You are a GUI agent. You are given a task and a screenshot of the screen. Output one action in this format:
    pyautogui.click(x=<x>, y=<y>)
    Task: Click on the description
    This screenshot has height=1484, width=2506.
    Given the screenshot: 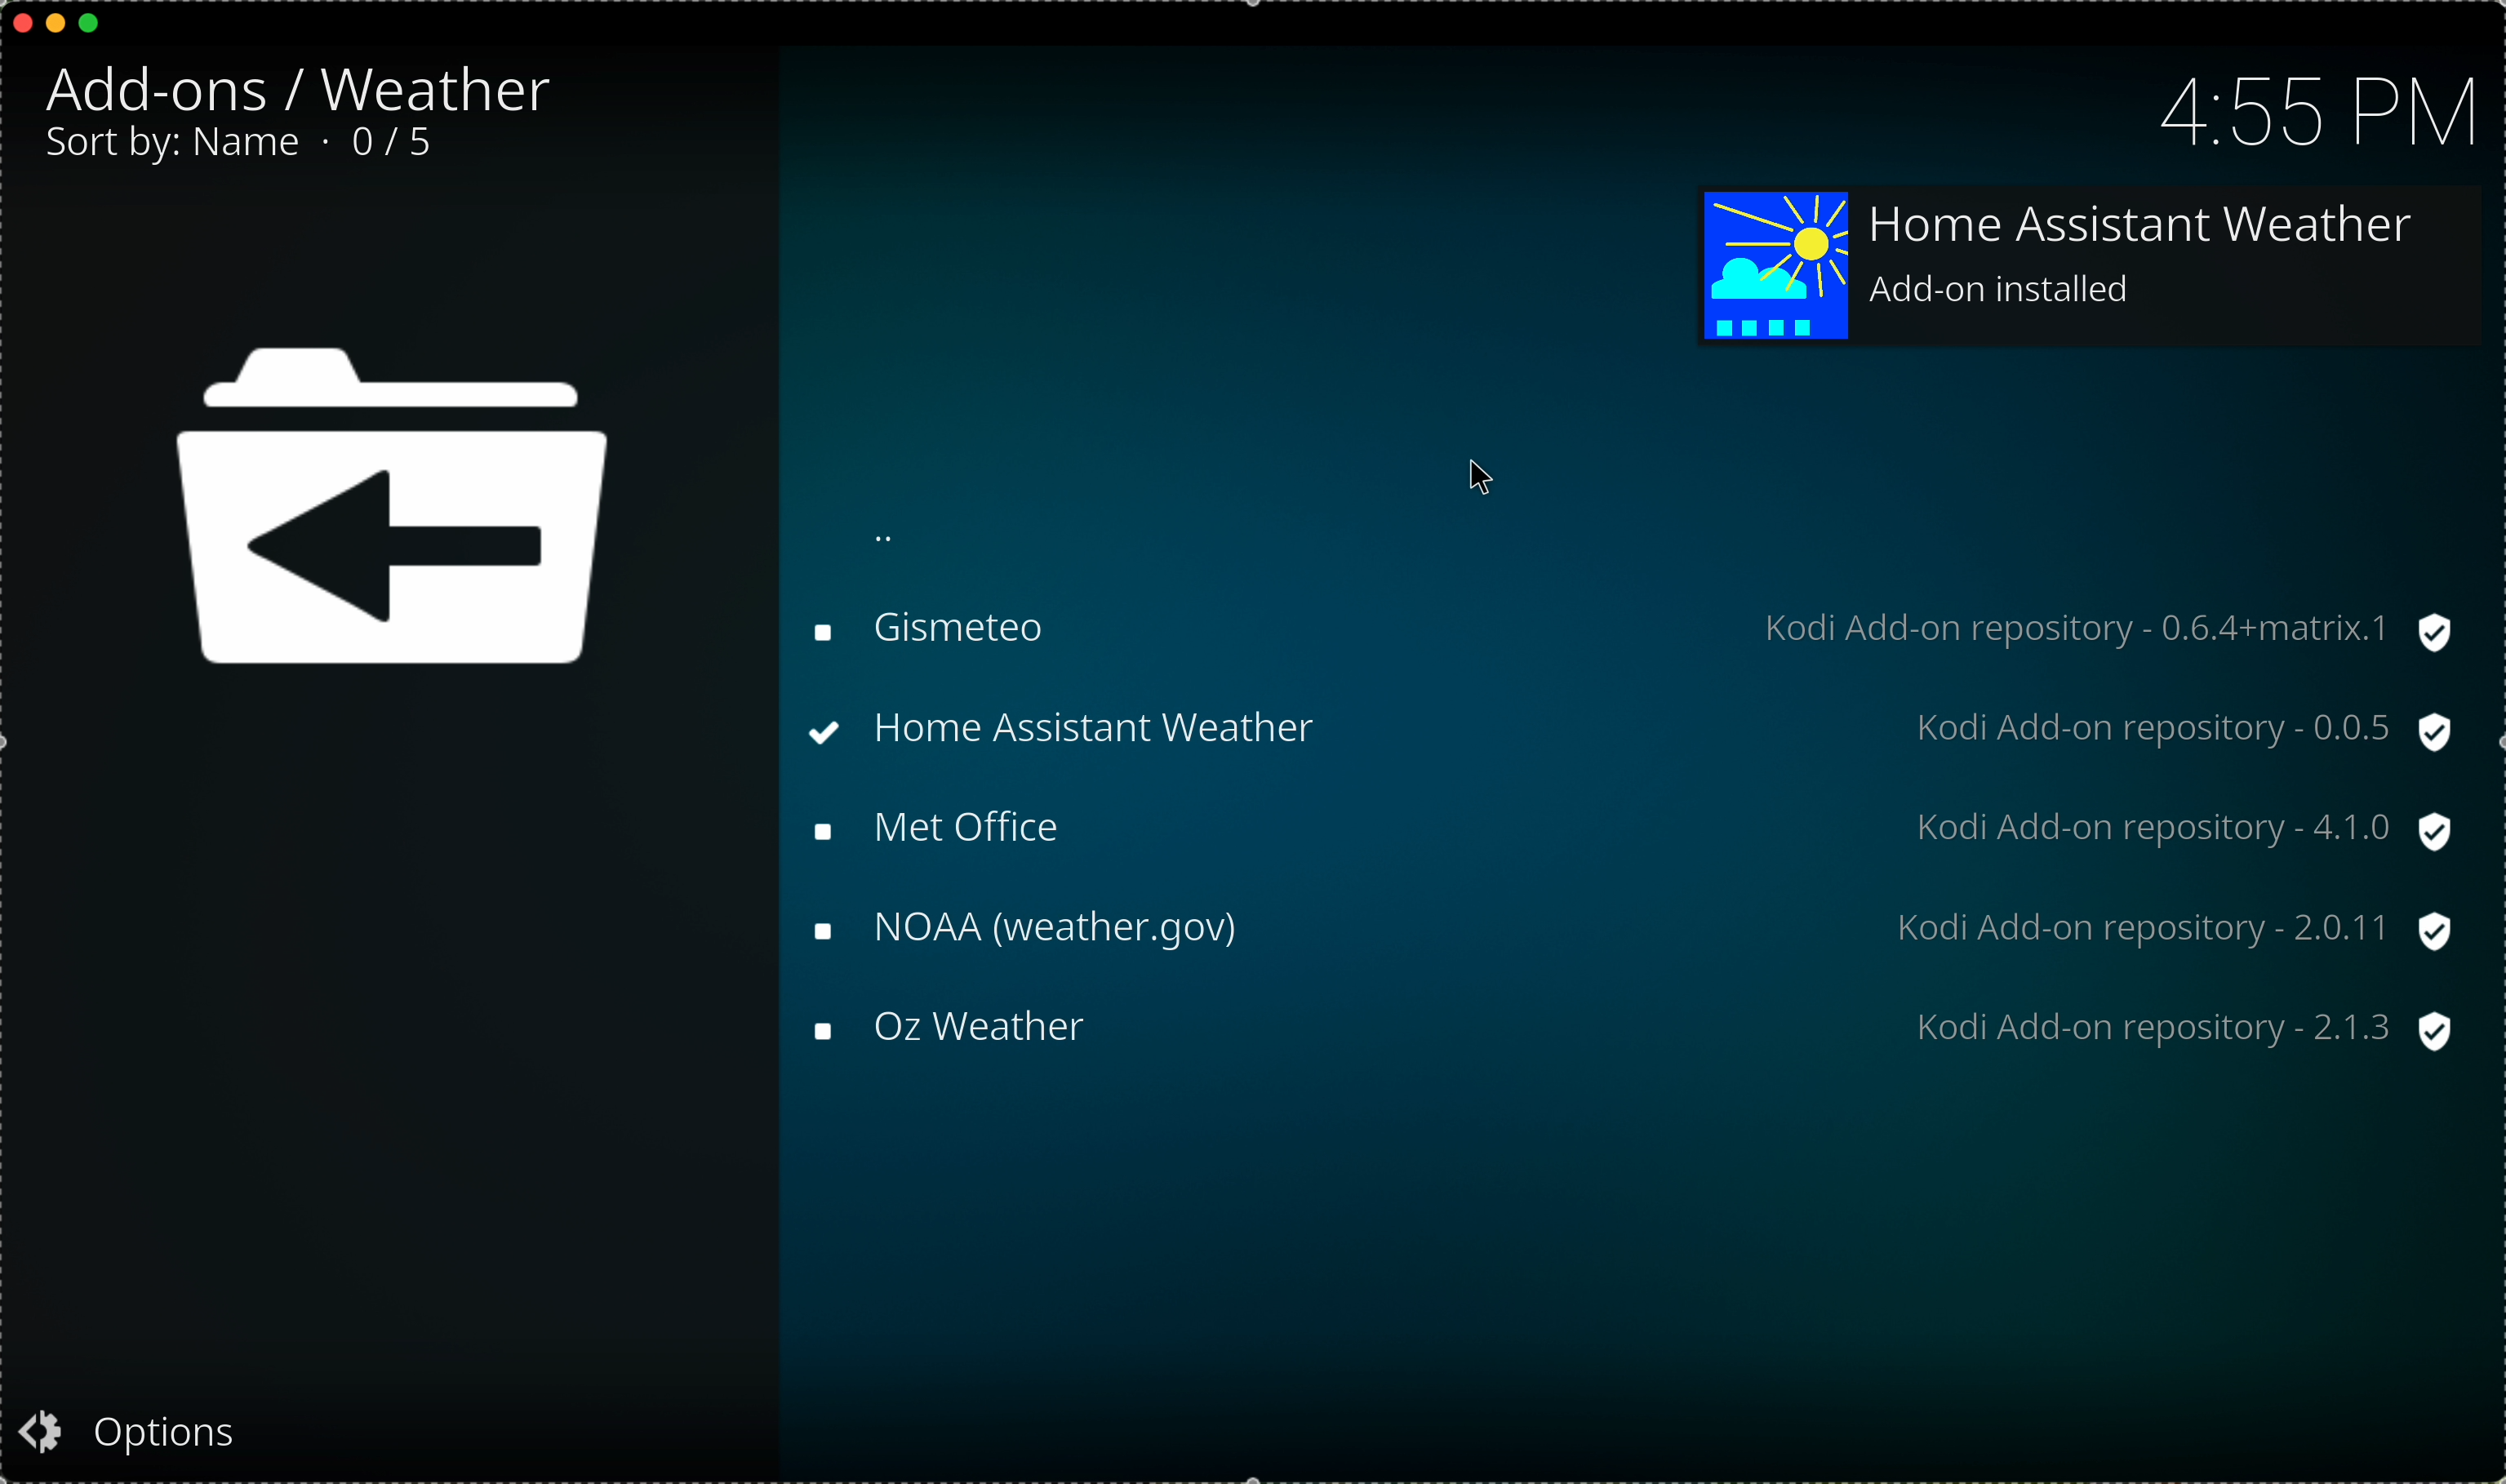 What is the action you would take?
    pyautogui.click(x=369, y=900)
    